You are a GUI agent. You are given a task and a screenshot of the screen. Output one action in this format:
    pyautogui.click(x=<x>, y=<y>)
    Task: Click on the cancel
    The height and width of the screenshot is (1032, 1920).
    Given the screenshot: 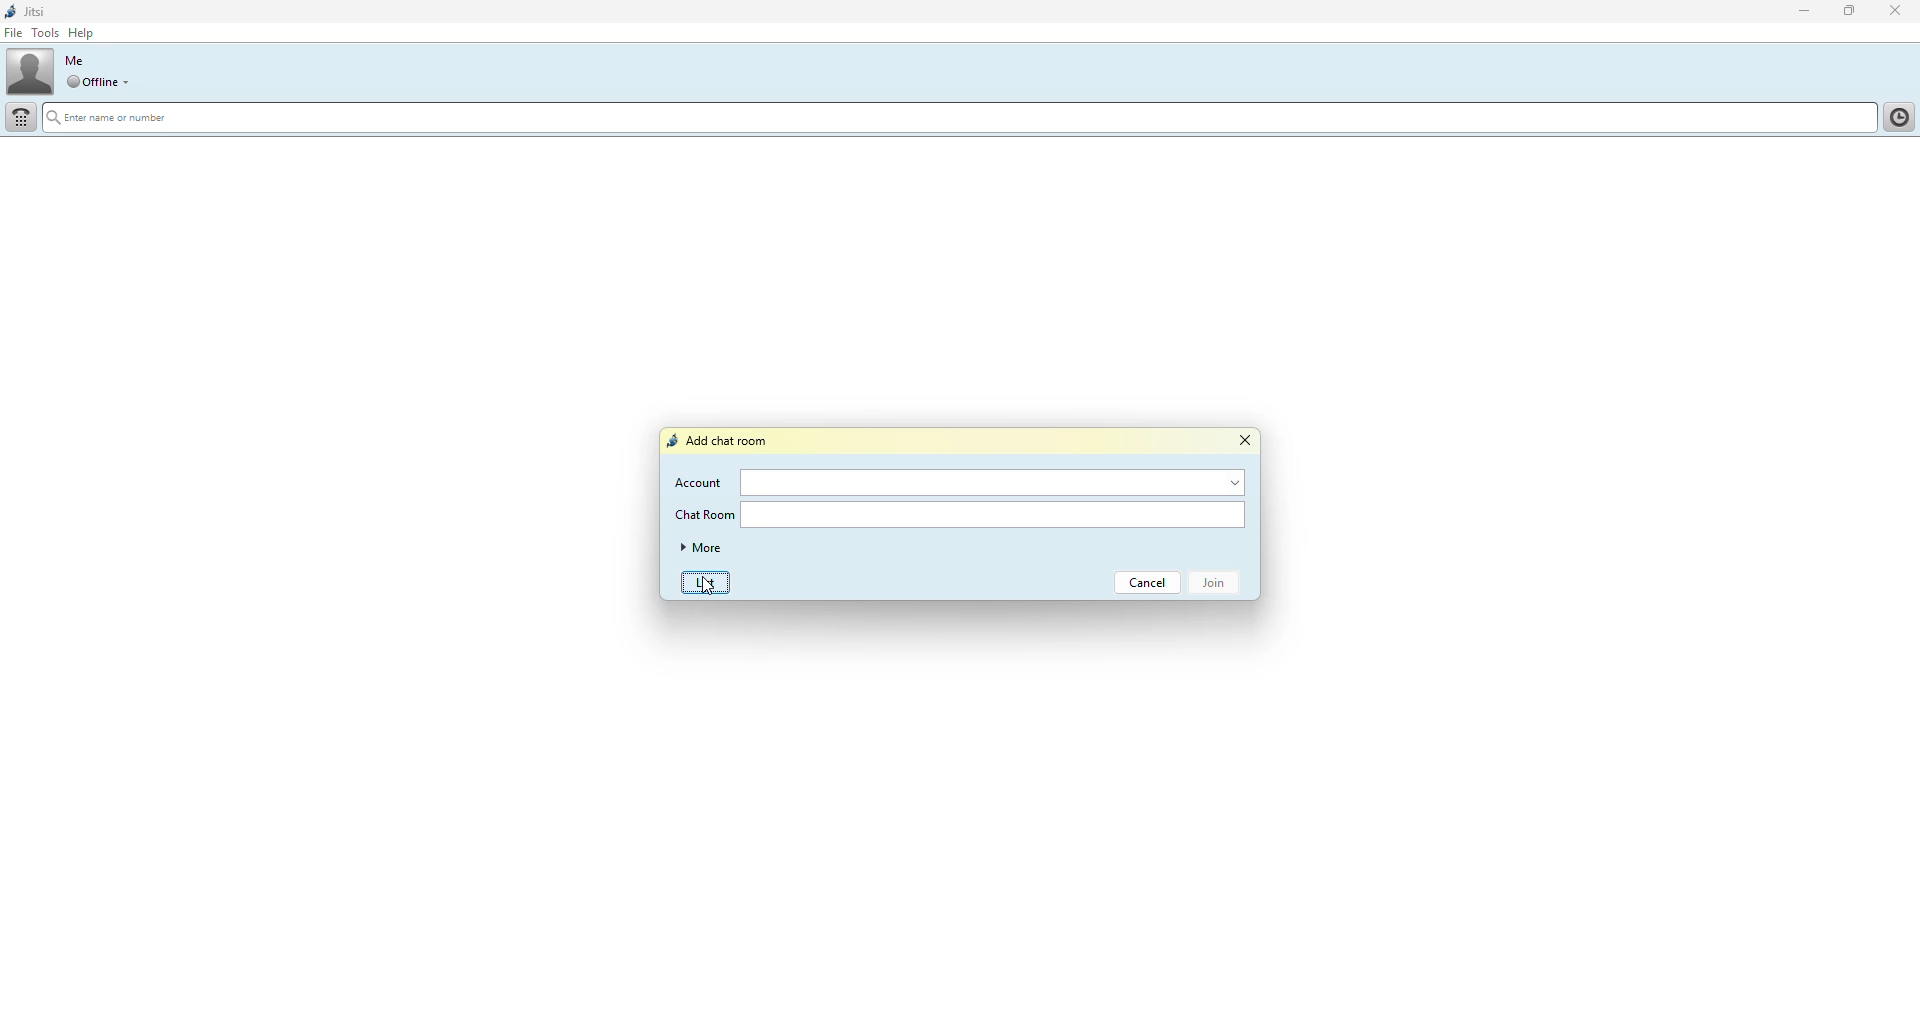 What is the action you would take?
    pyautogui.click(x=1150, y=585)
    